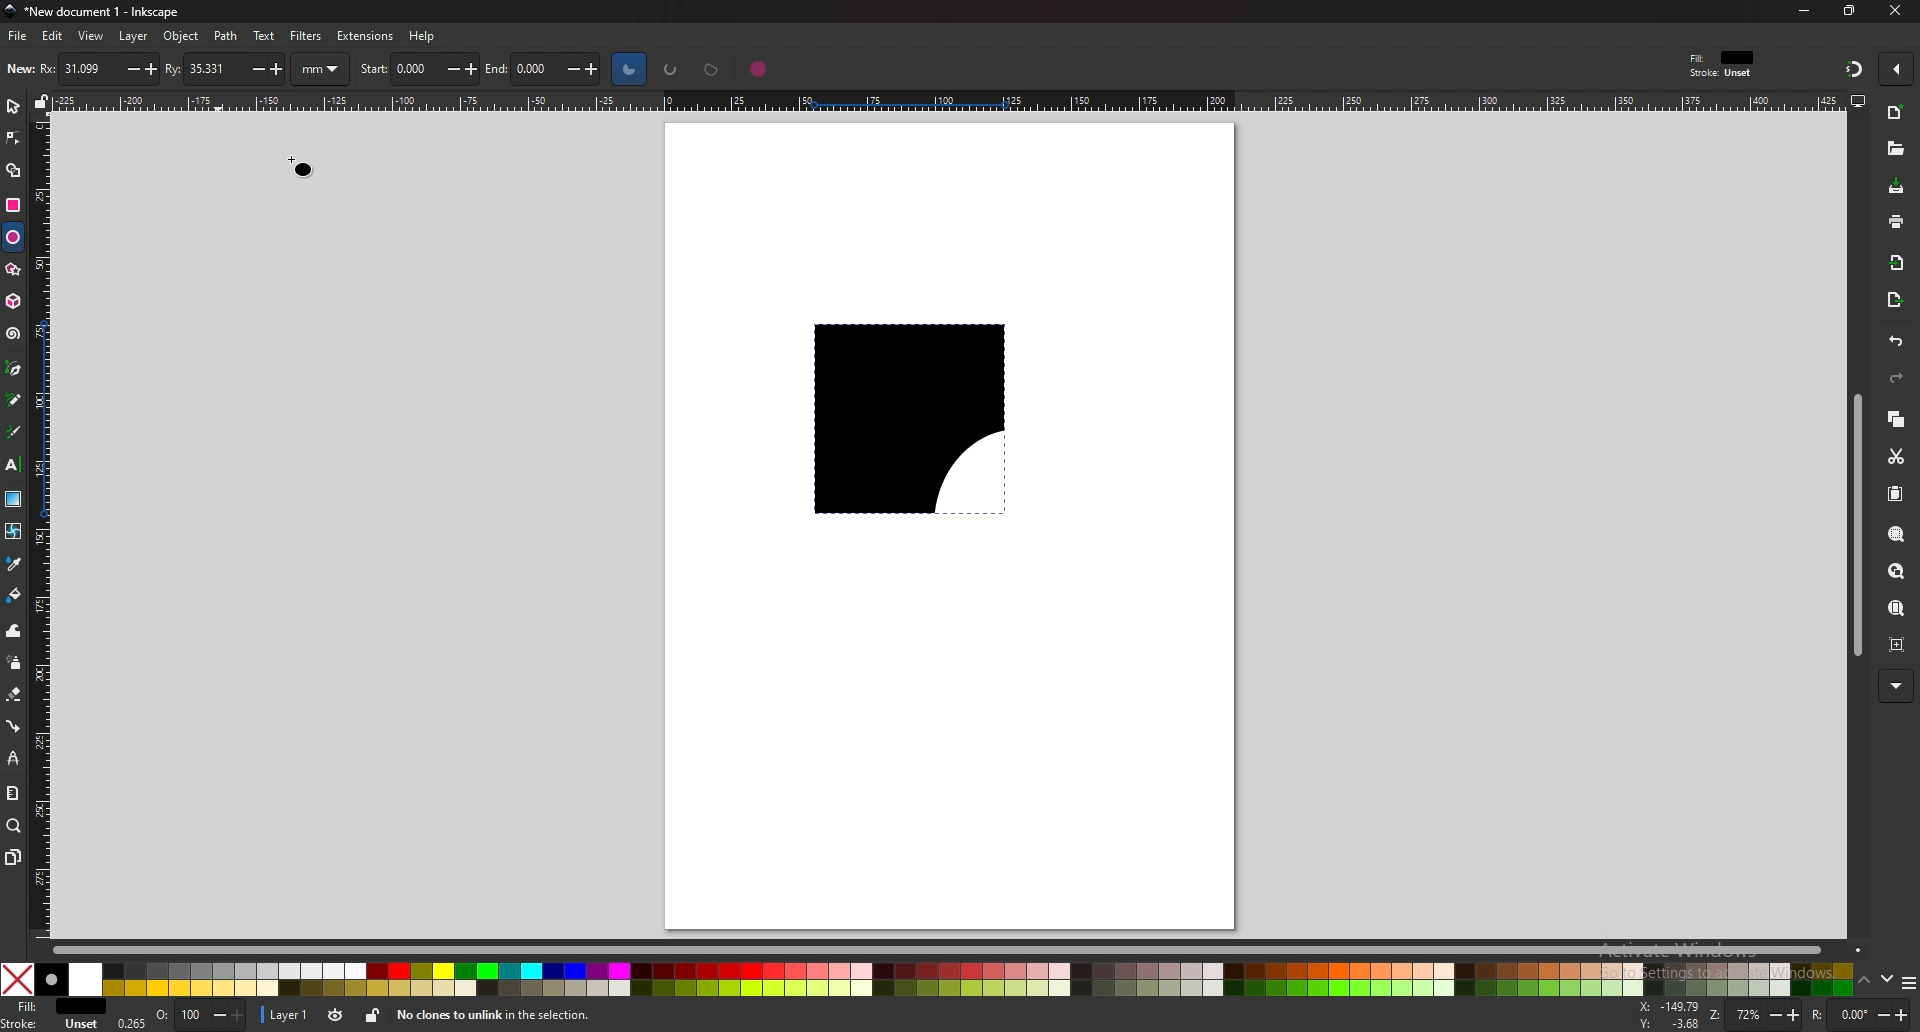 The height and width of the screenshot is (1032, 1920). What do you see at coordinates (13, 499) in the screenshot?
I see `gradient` at bounding box center [13, 499].